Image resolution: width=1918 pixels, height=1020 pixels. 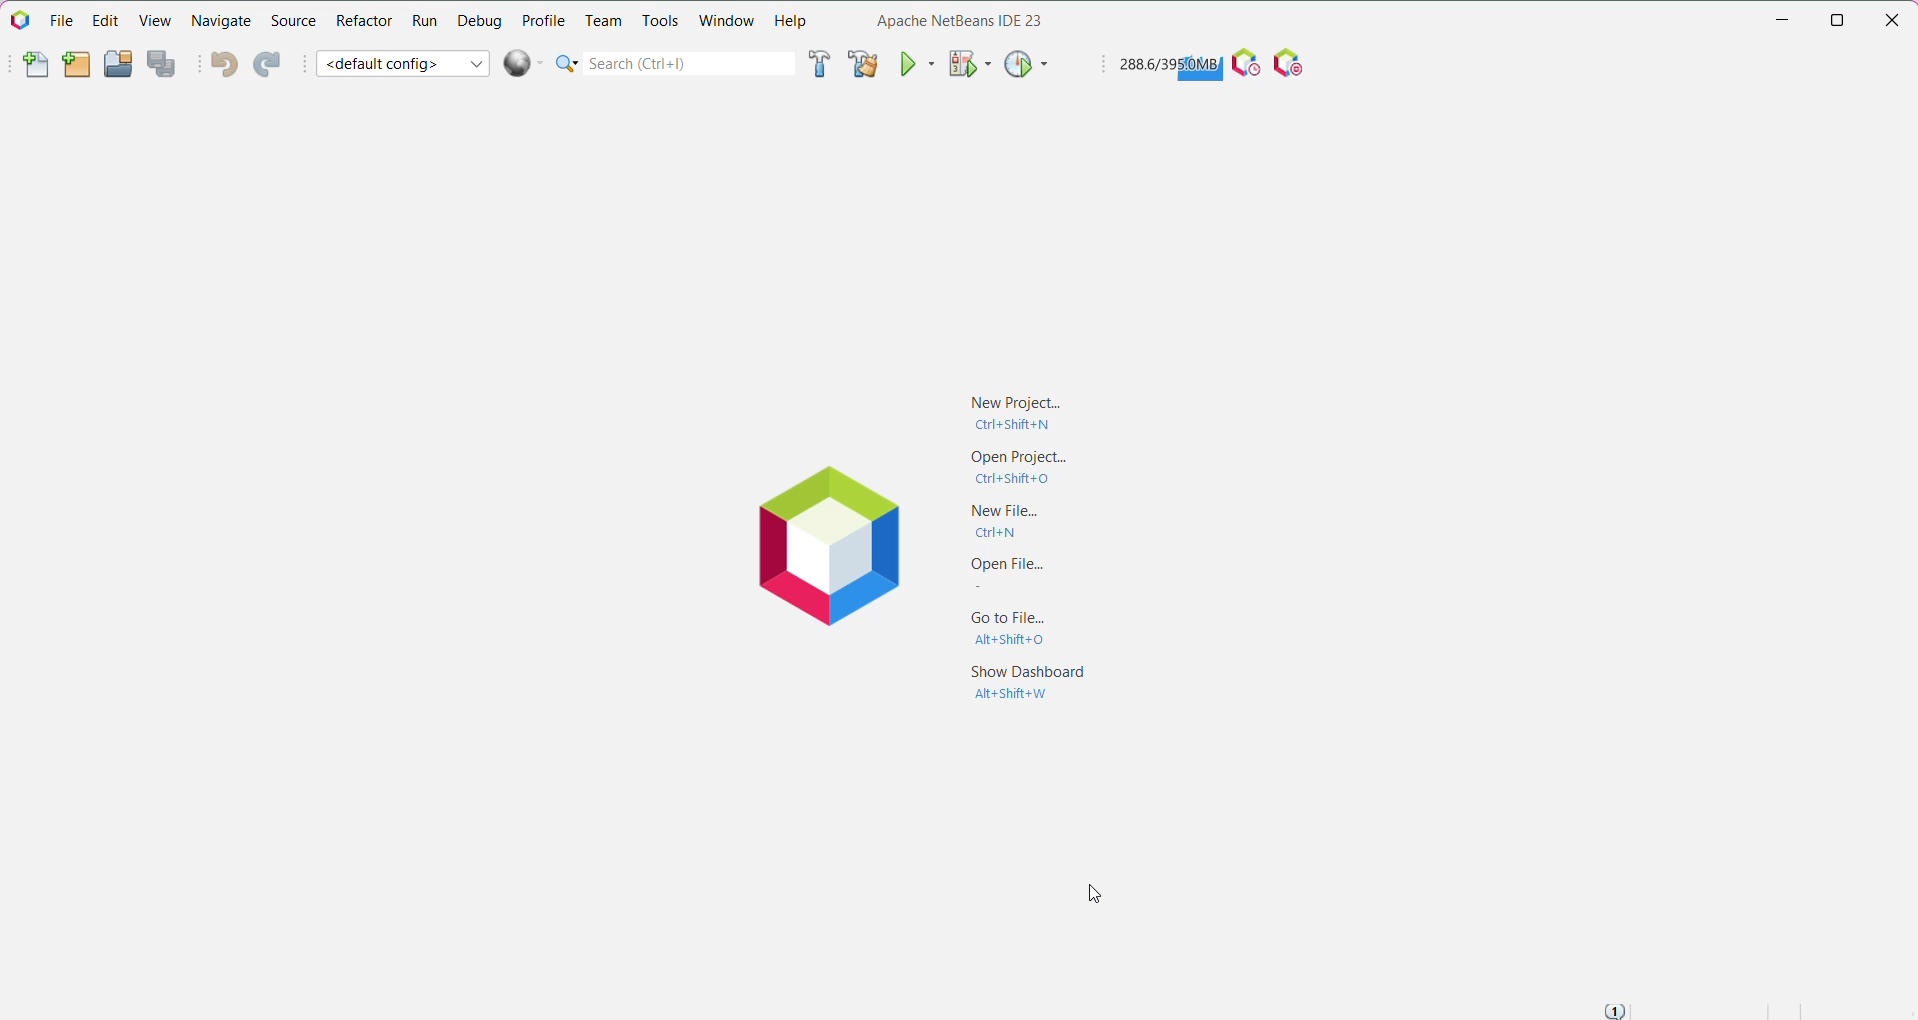 What do you see at coordinates (404, 62) in the screenshot?
I see `Set Project Configuration` at bounding box center [404, 62].